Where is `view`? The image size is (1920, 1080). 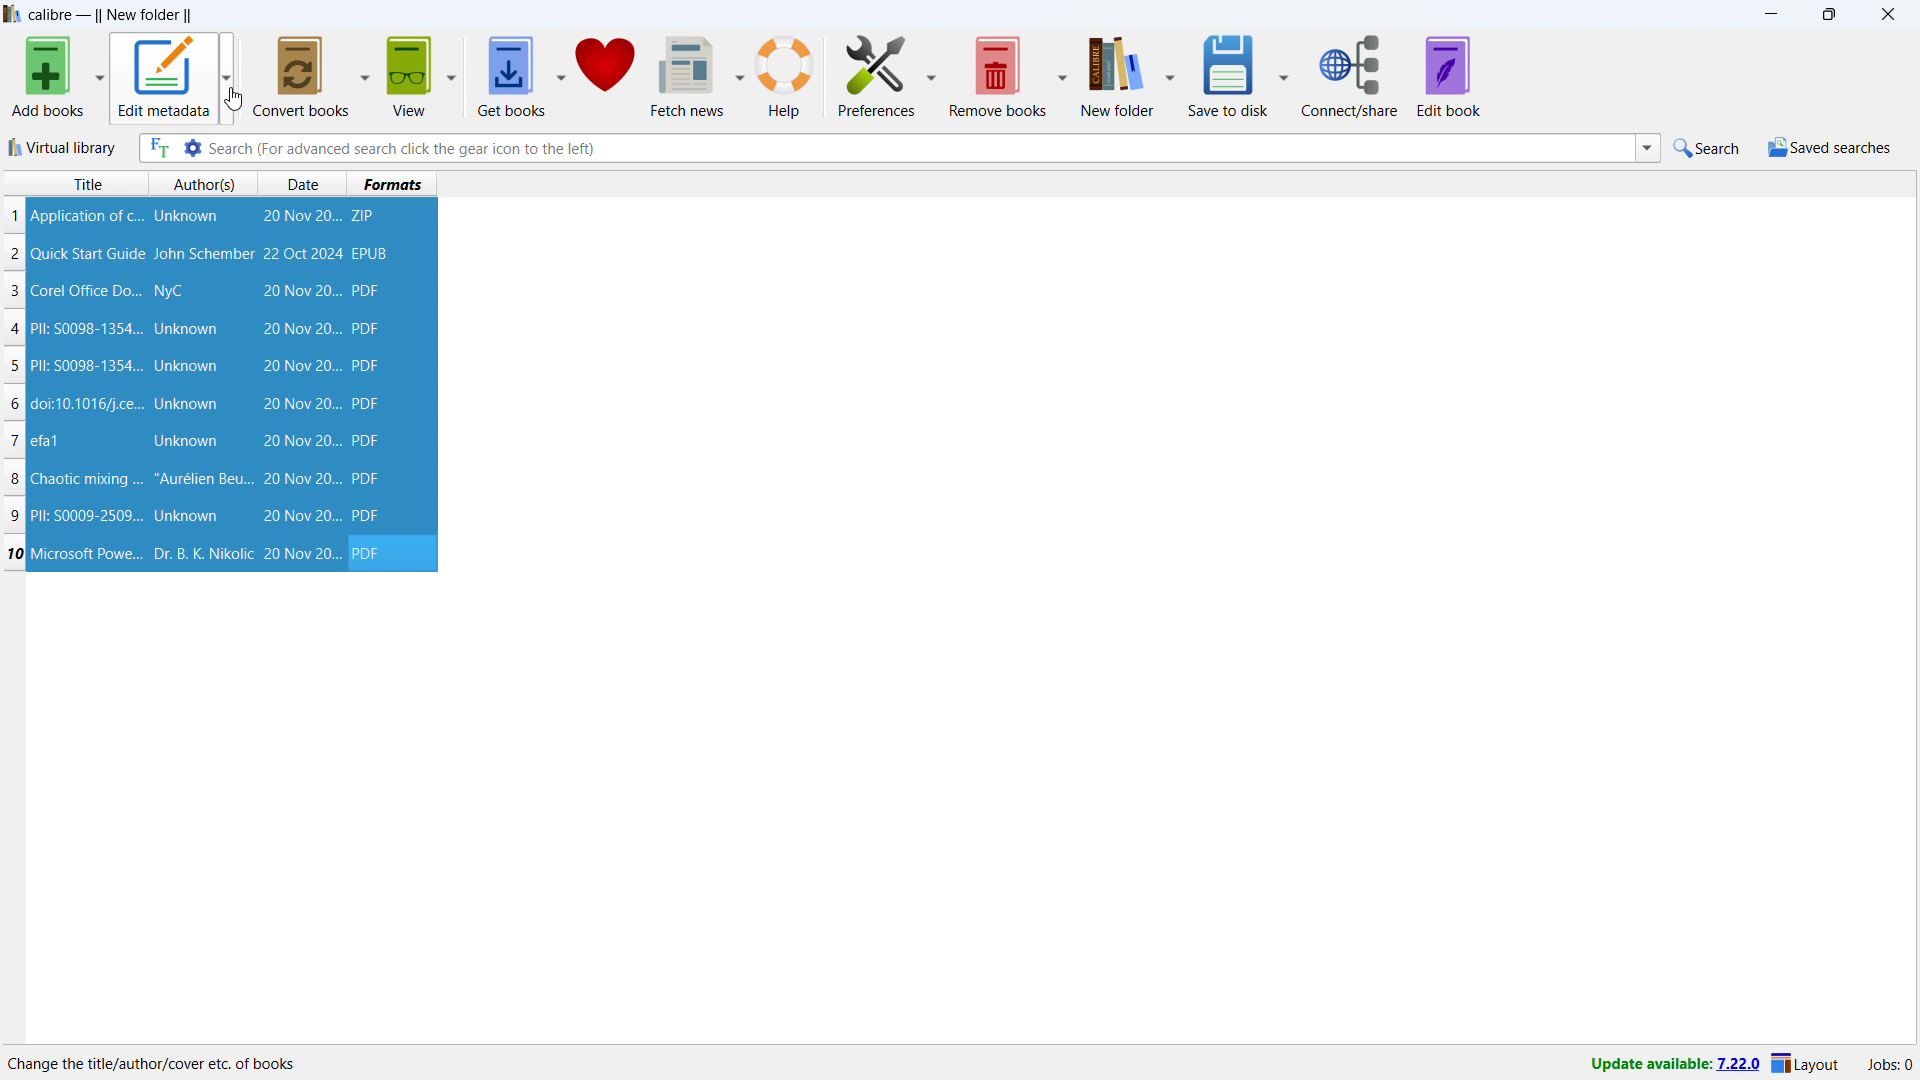
view is located at coordinates (409, 76).